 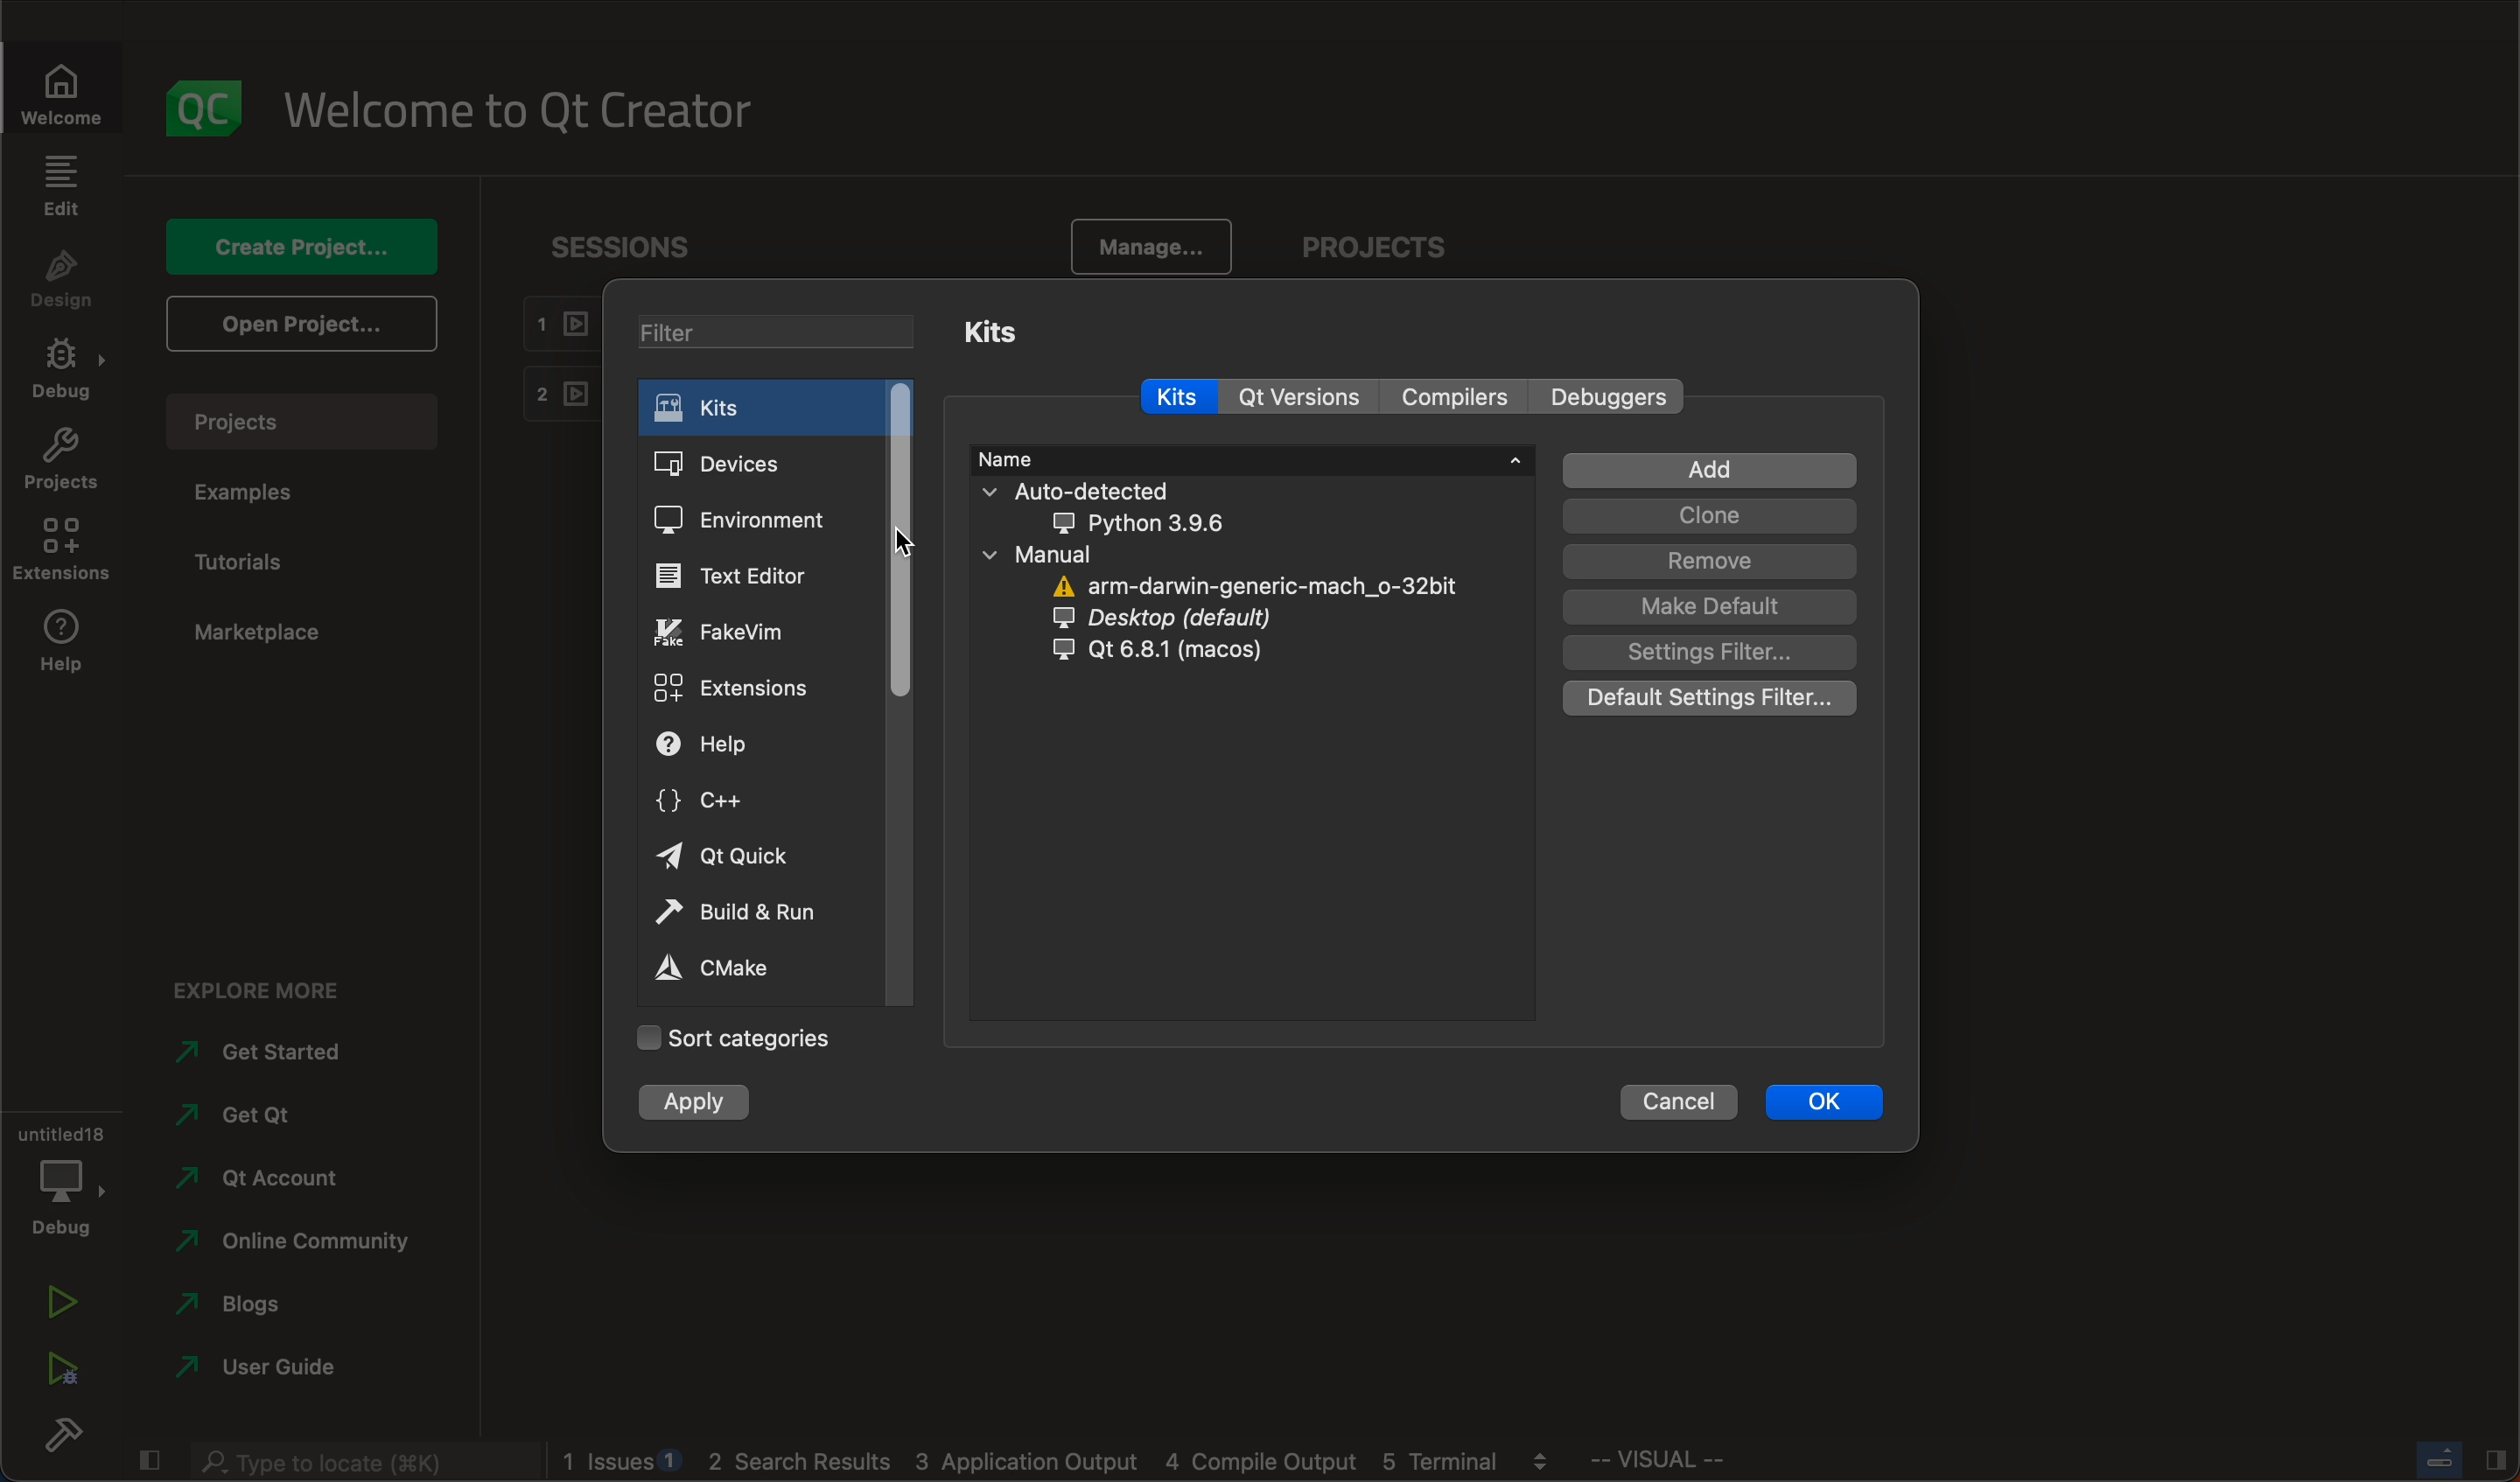 What do you see at coordinates (746, 521) in the screenshot?
I see `environment` at bounding box center [746, 521].